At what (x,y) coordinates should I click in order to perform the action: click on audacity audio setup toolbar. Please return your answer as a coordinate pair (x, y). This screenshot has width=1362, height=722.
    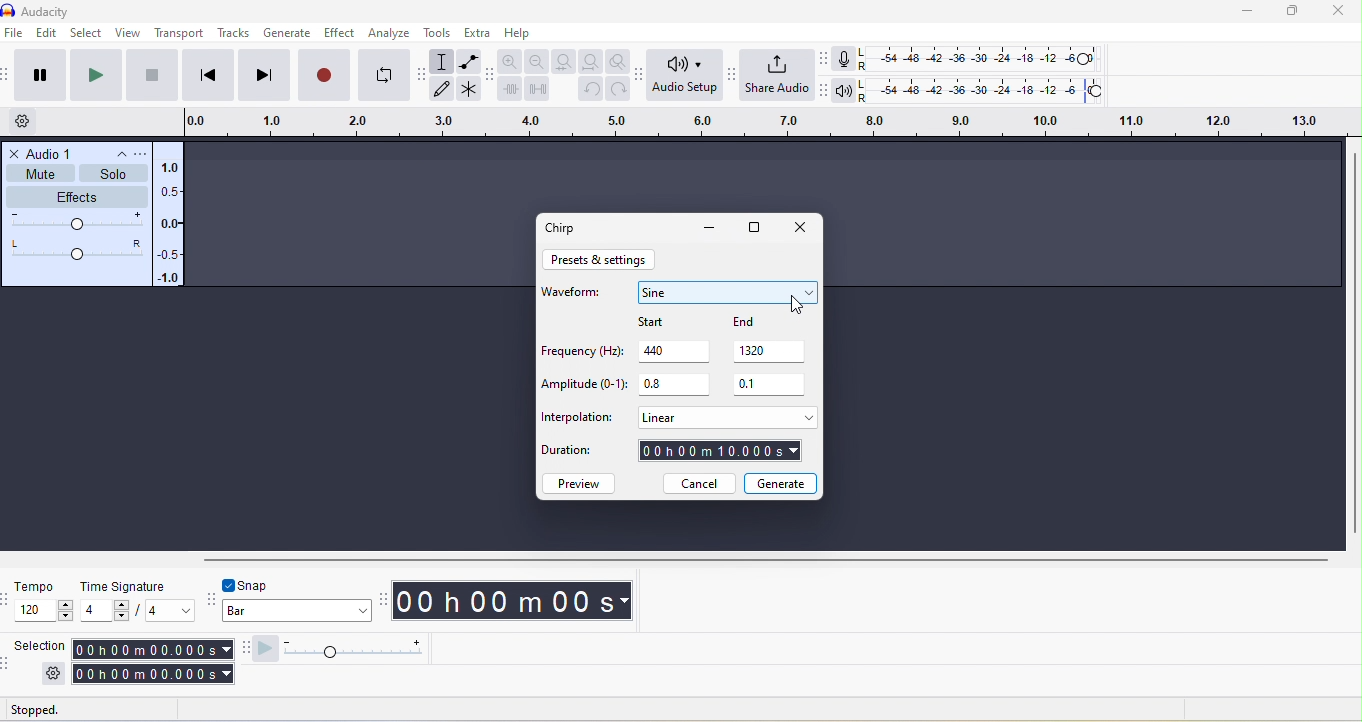
    Looking at the image, I should click on (643, 78).